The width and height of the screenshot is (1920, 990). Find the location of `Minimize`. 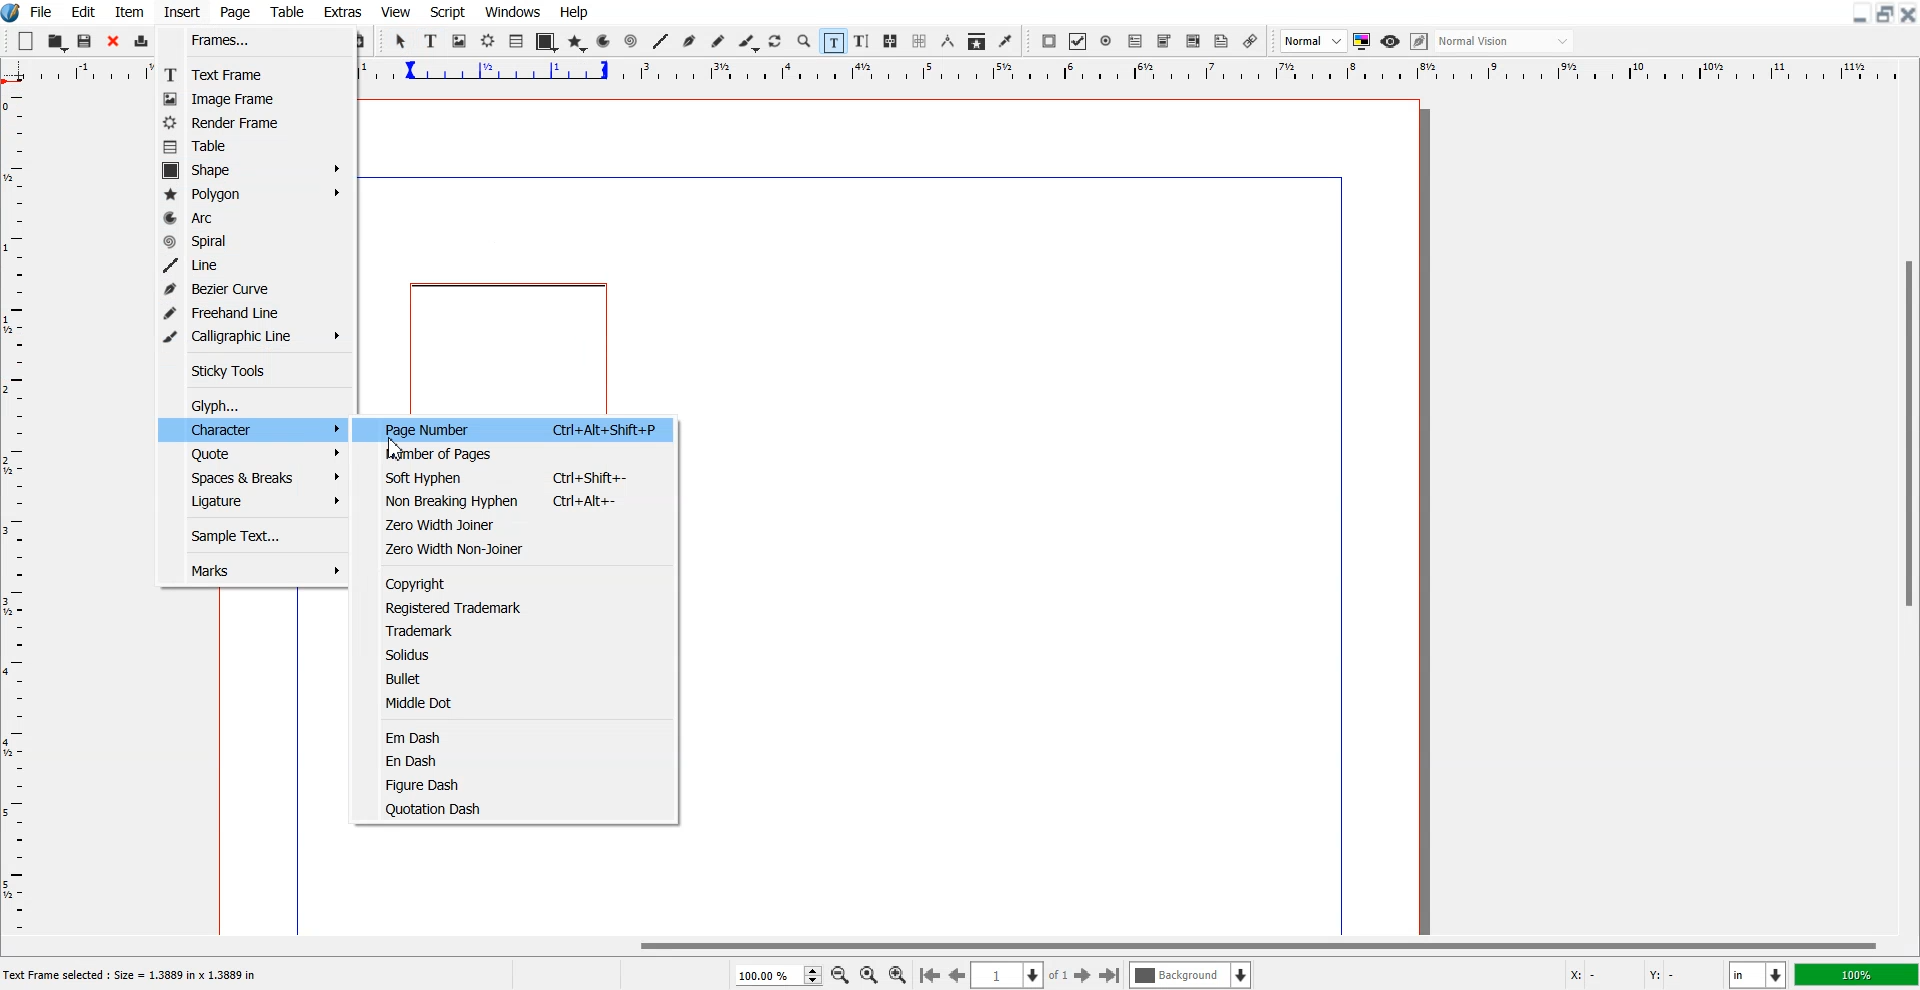

Minimize is located at coordinates (1861, 13).